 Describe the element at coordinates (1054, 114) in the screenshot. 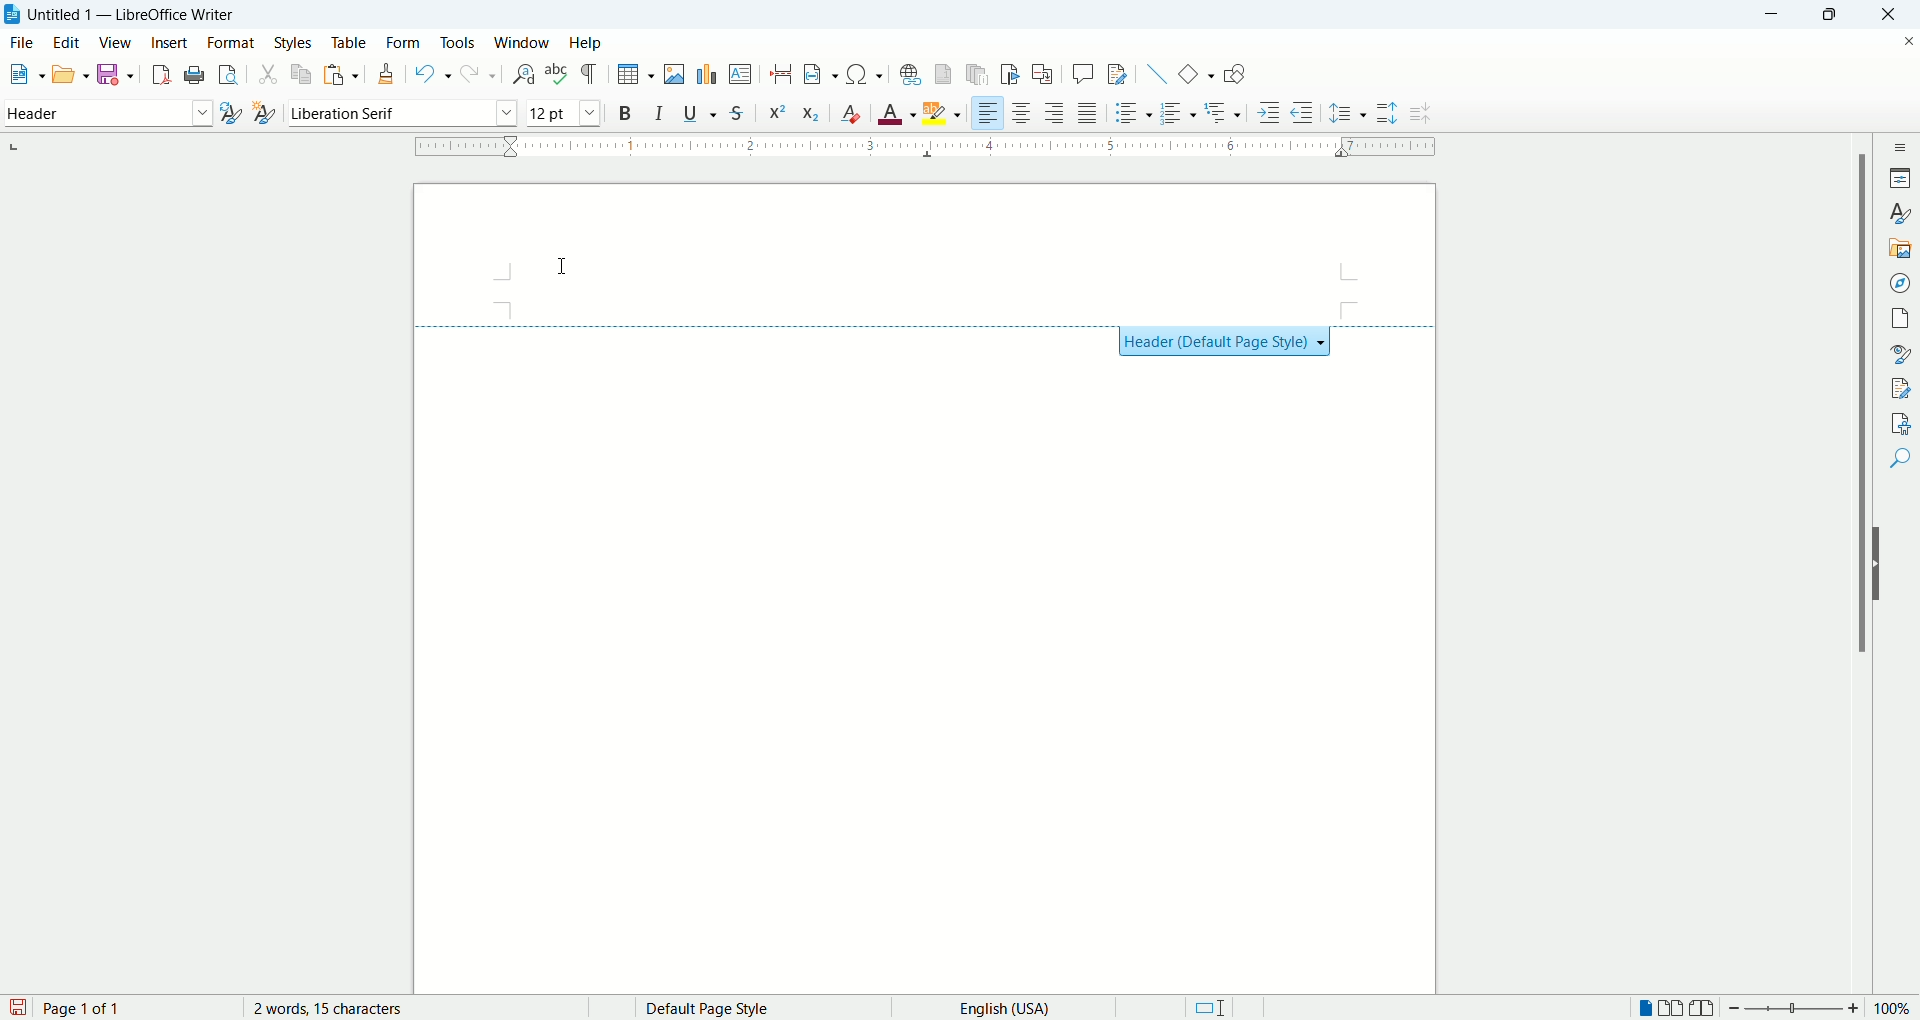

I see `align right` at that location.